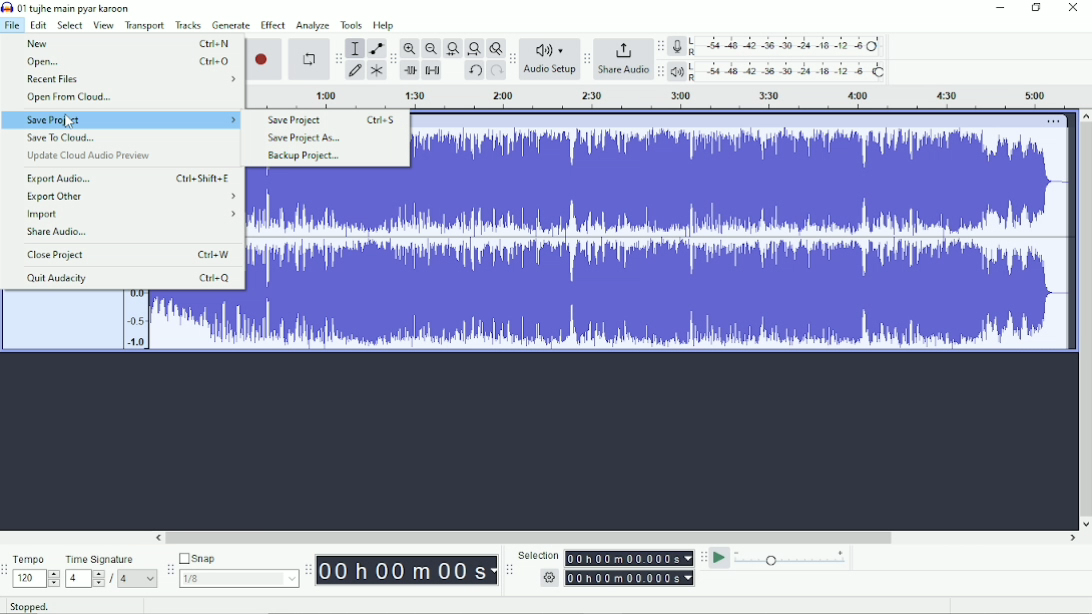 This screenshot has height=614, width=1092. What do you see at coordinates (475, 48) in the screenshot?
I see `Fit project to width` at bounding box center [475, 48].